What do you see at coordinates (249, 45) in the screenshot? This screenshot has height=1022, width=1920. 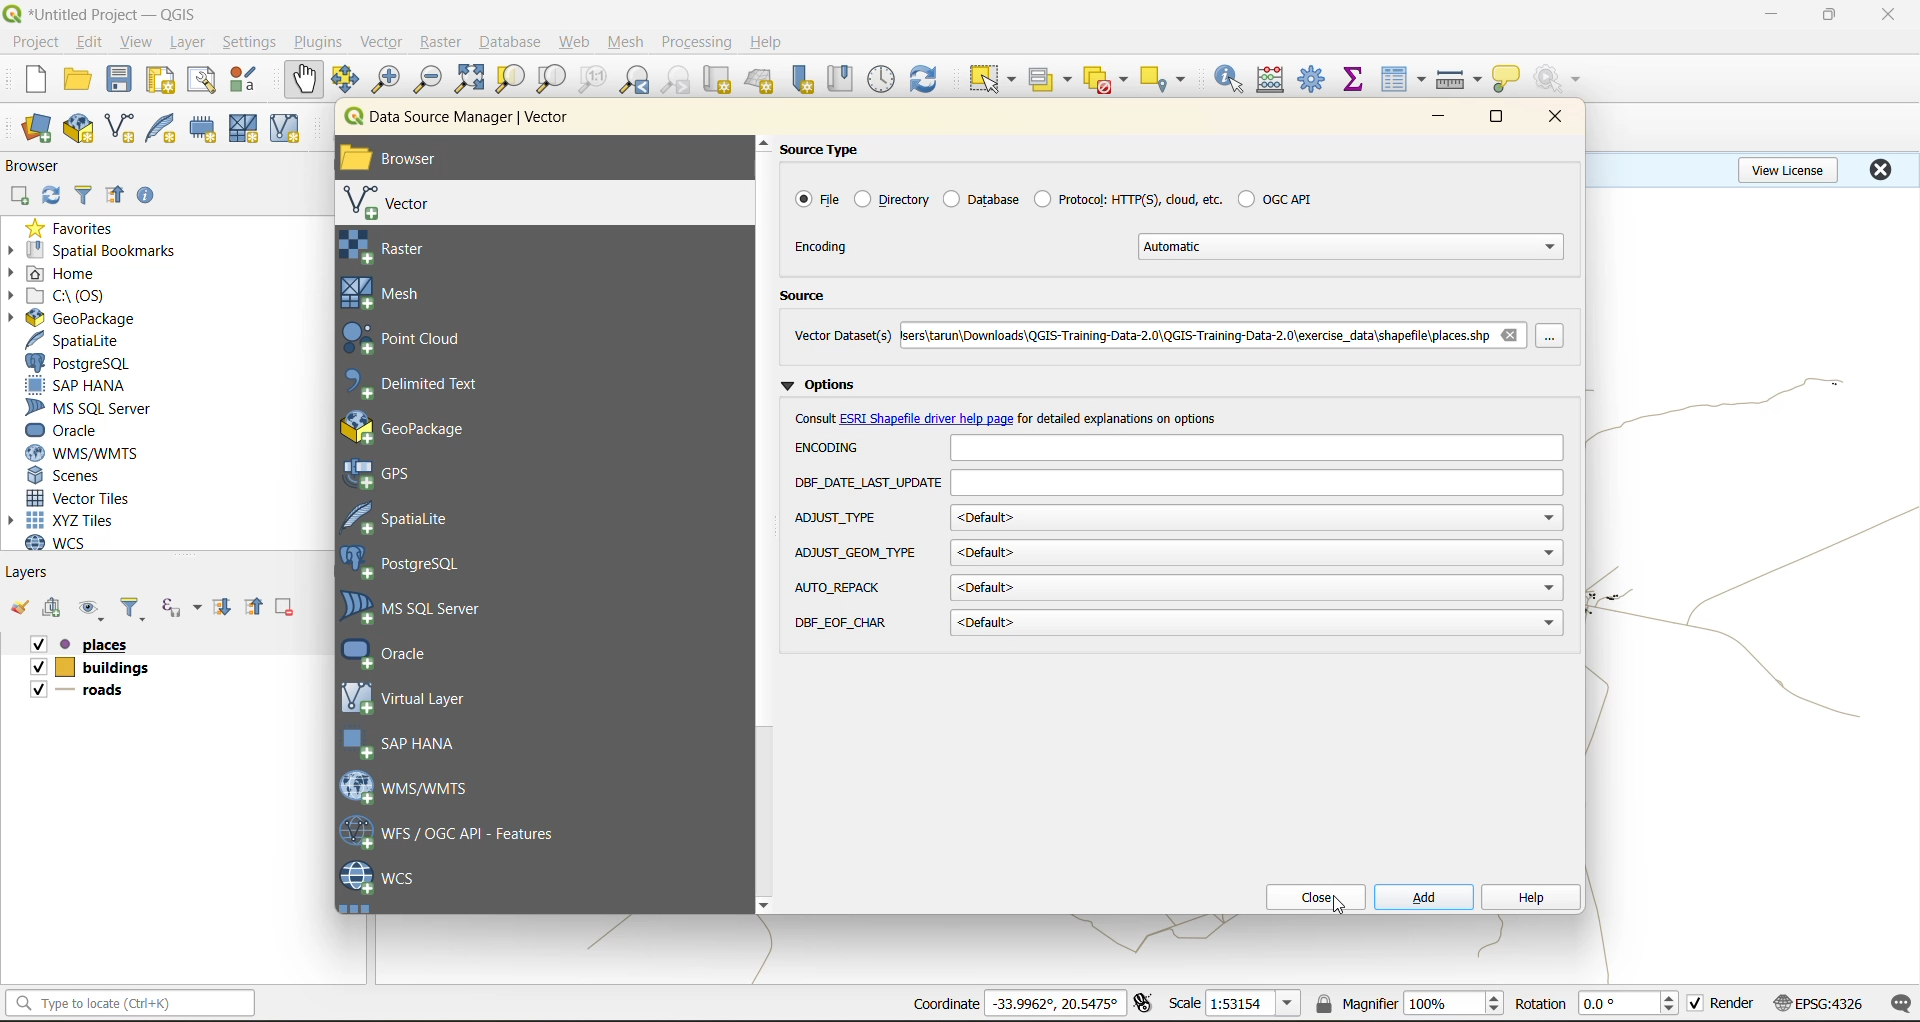 I see `settings` at bounding box center [249, 45].